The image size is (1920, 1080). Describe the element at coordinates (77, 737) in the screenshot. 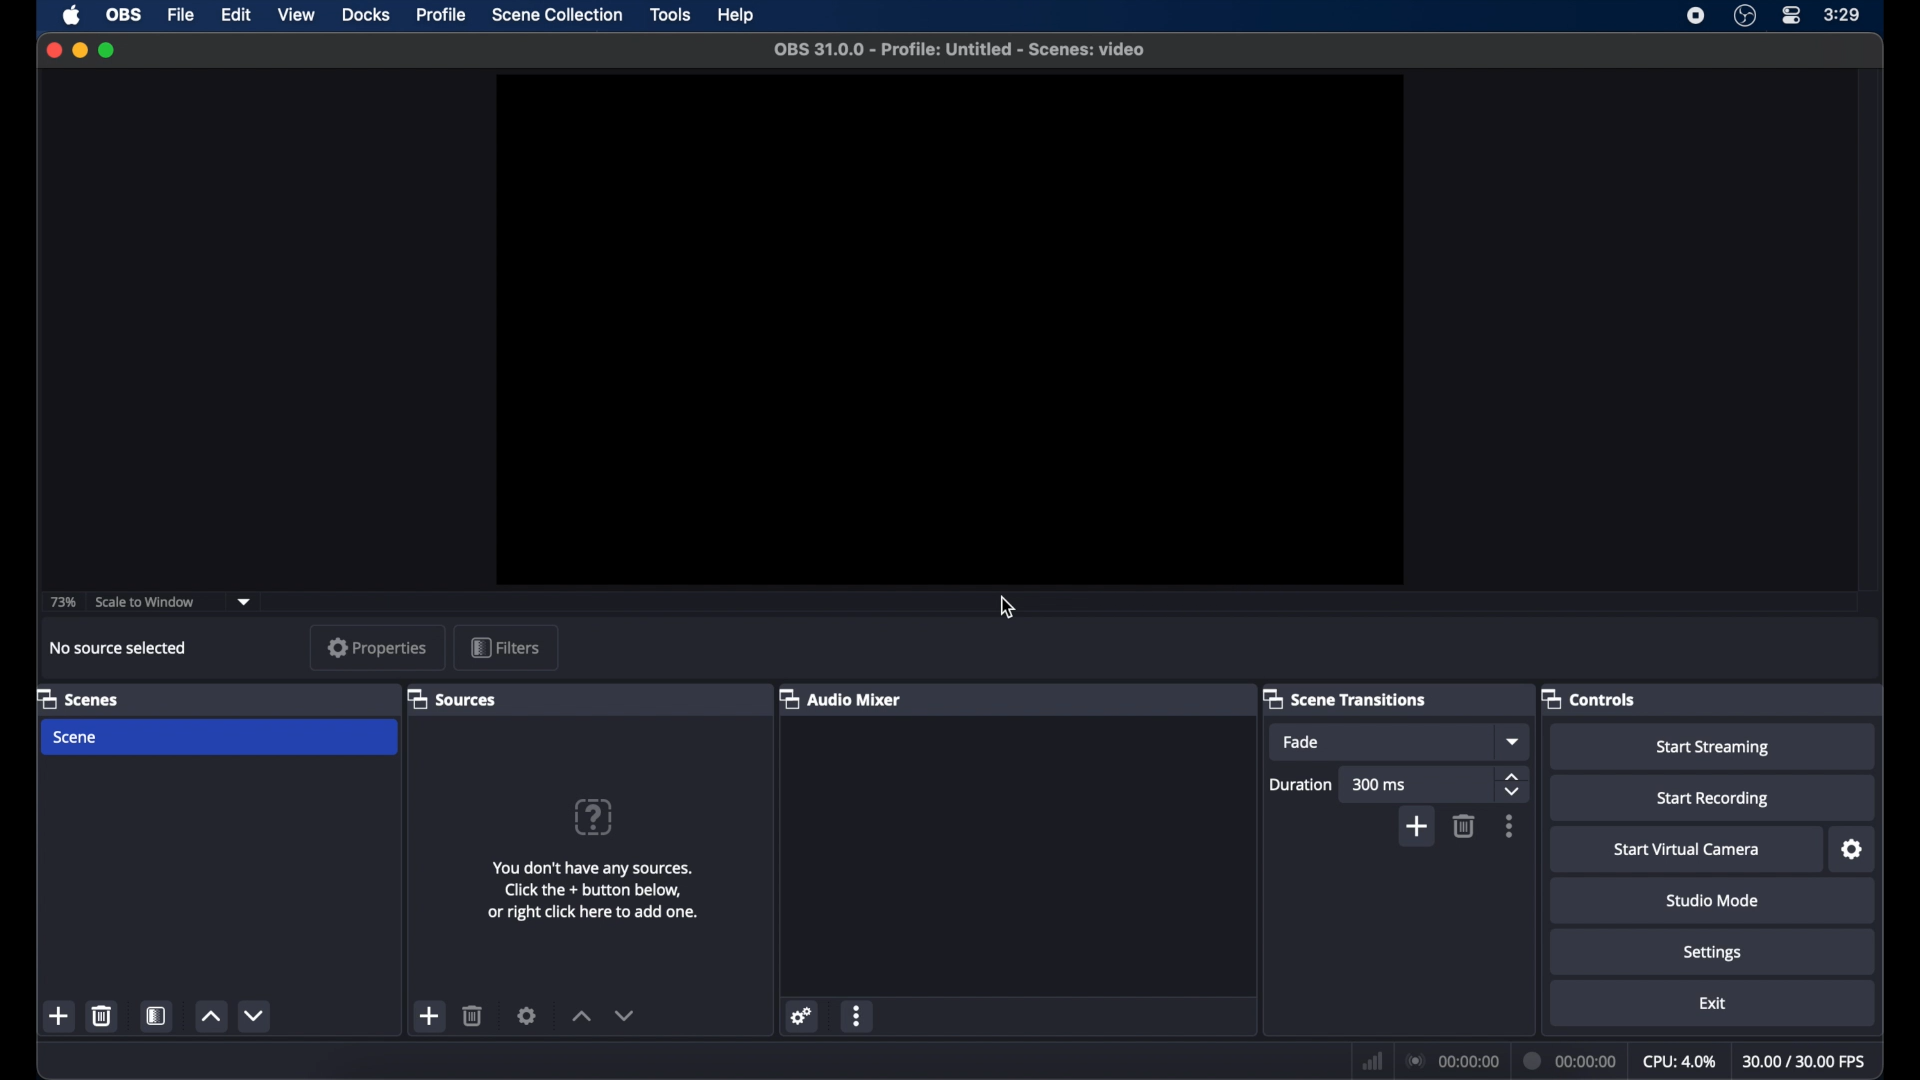

I see `scene` at that location.